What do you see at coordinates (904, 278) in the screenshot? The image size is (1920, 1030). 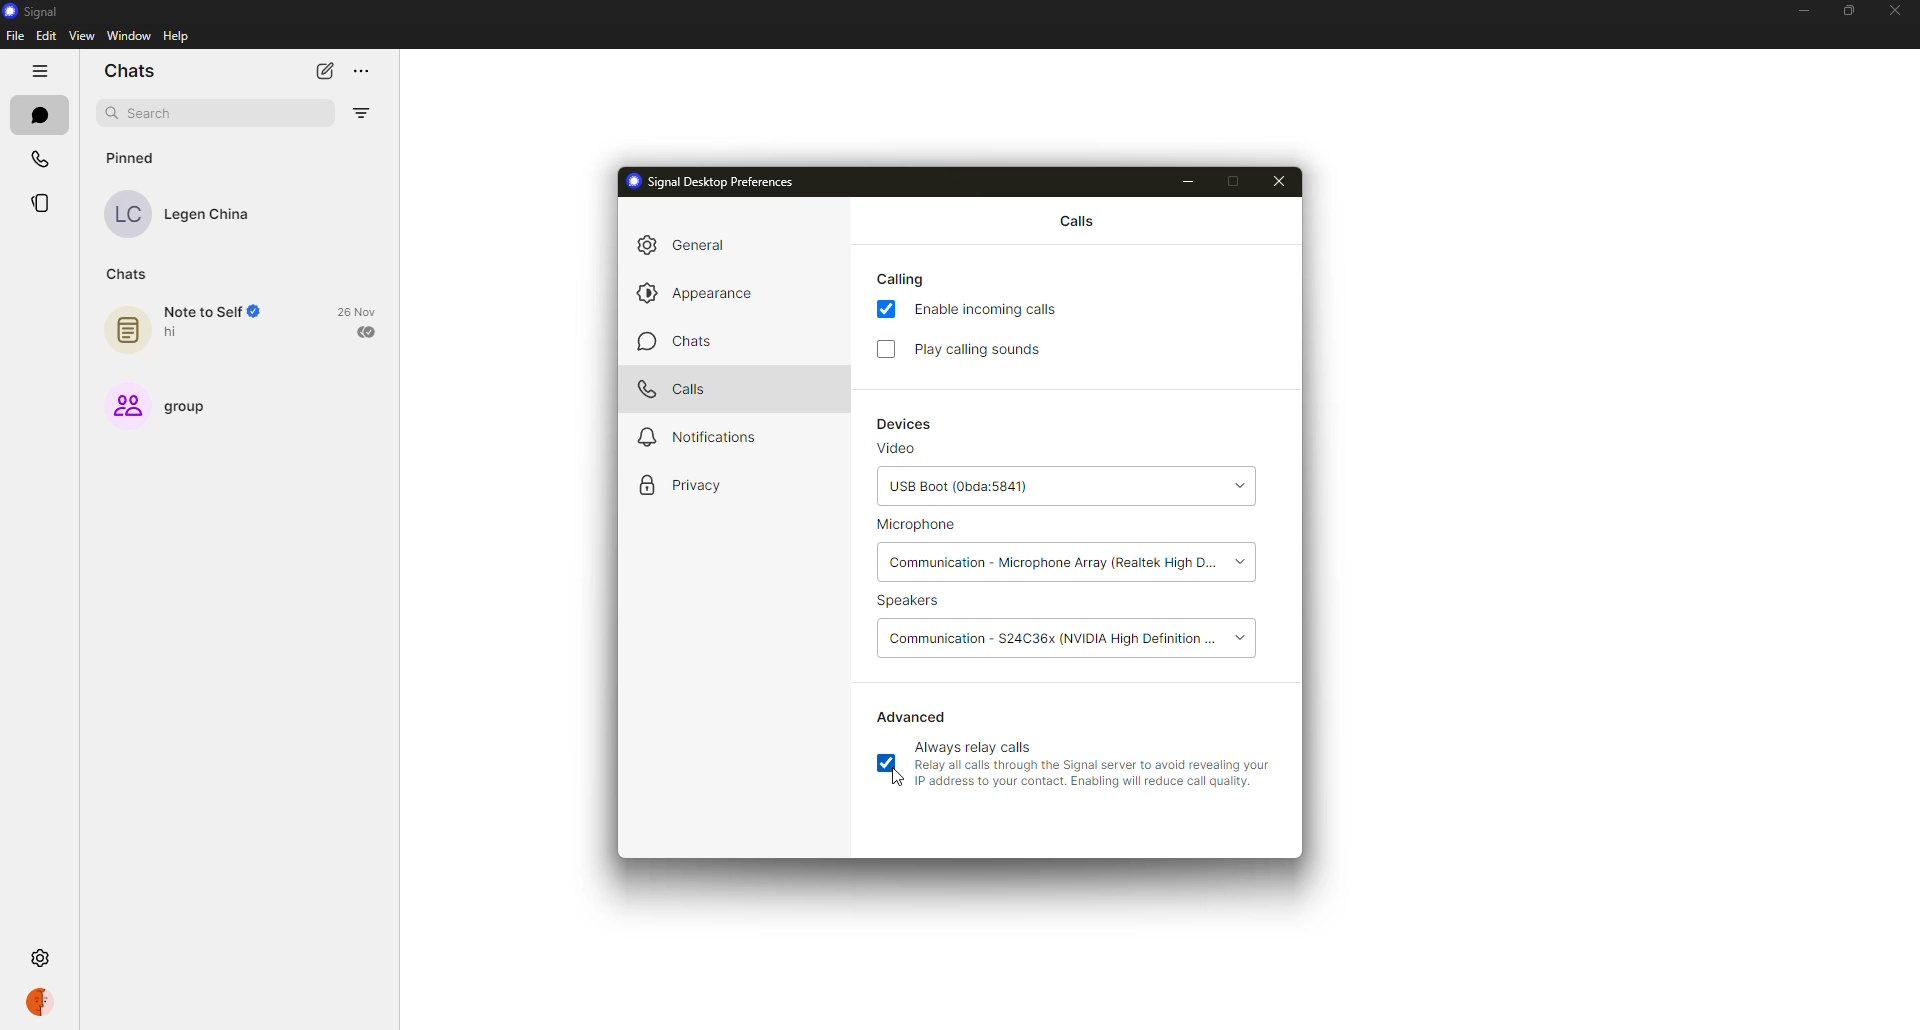 I see `calling` at bounding box center [904, 278].